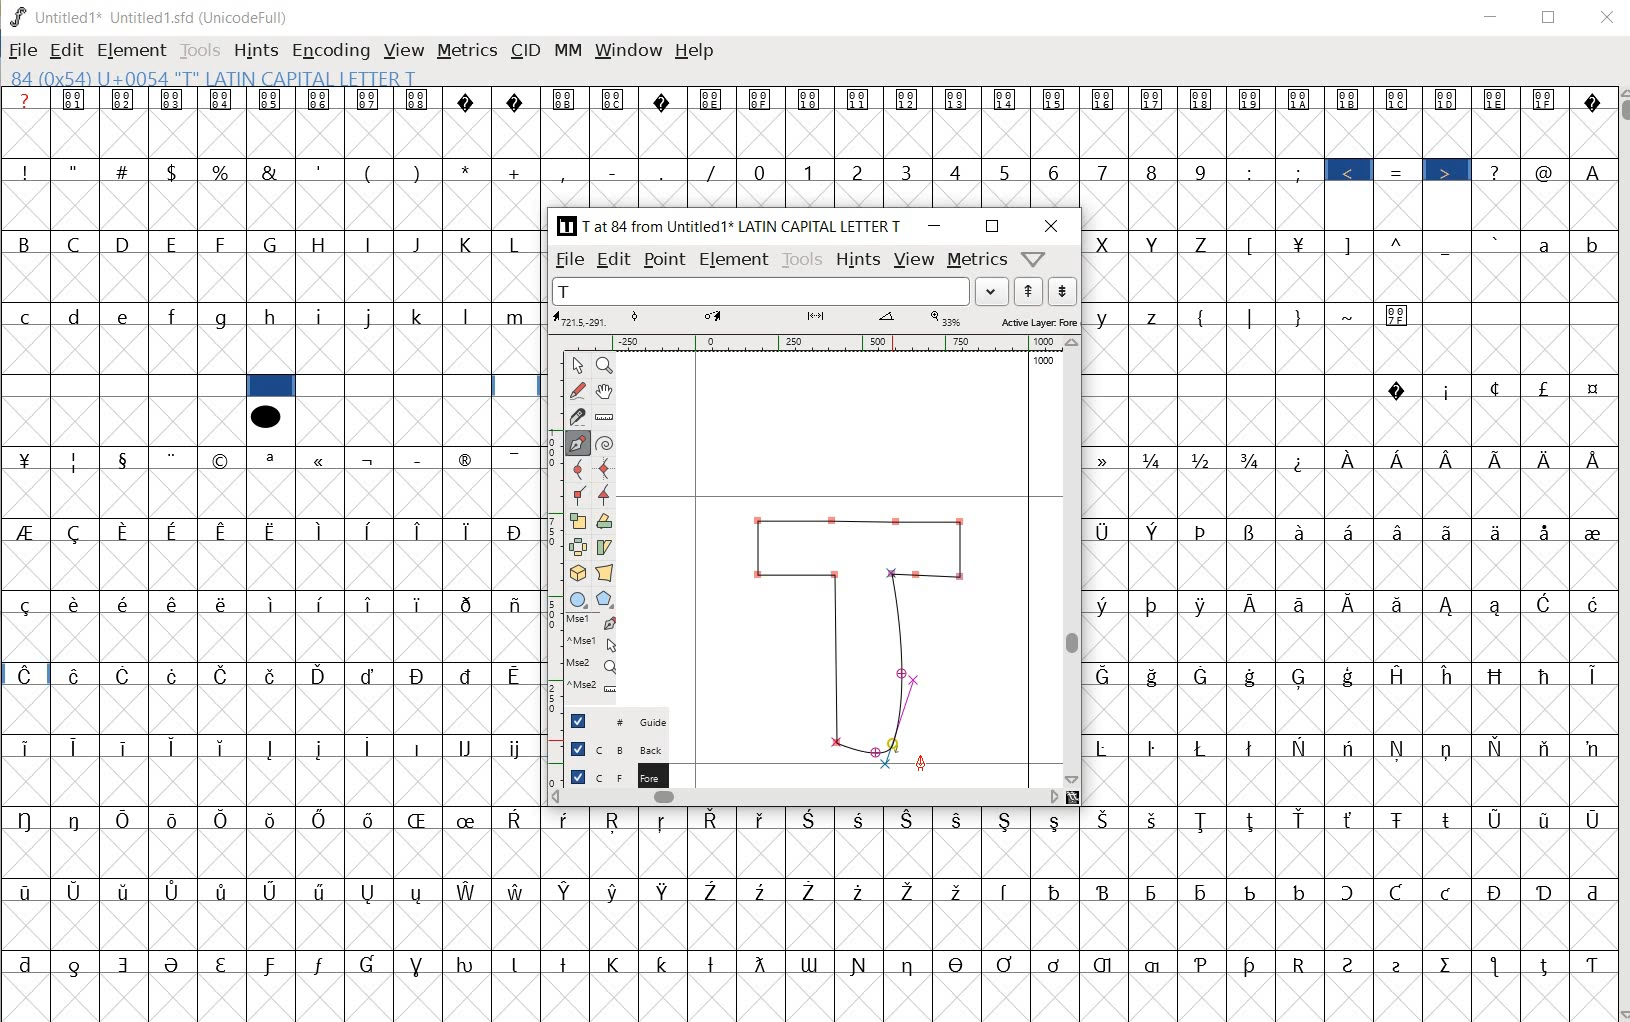 This screenshot has height=1022, width=1630. I want to click on Symbol, so click(173, 747).